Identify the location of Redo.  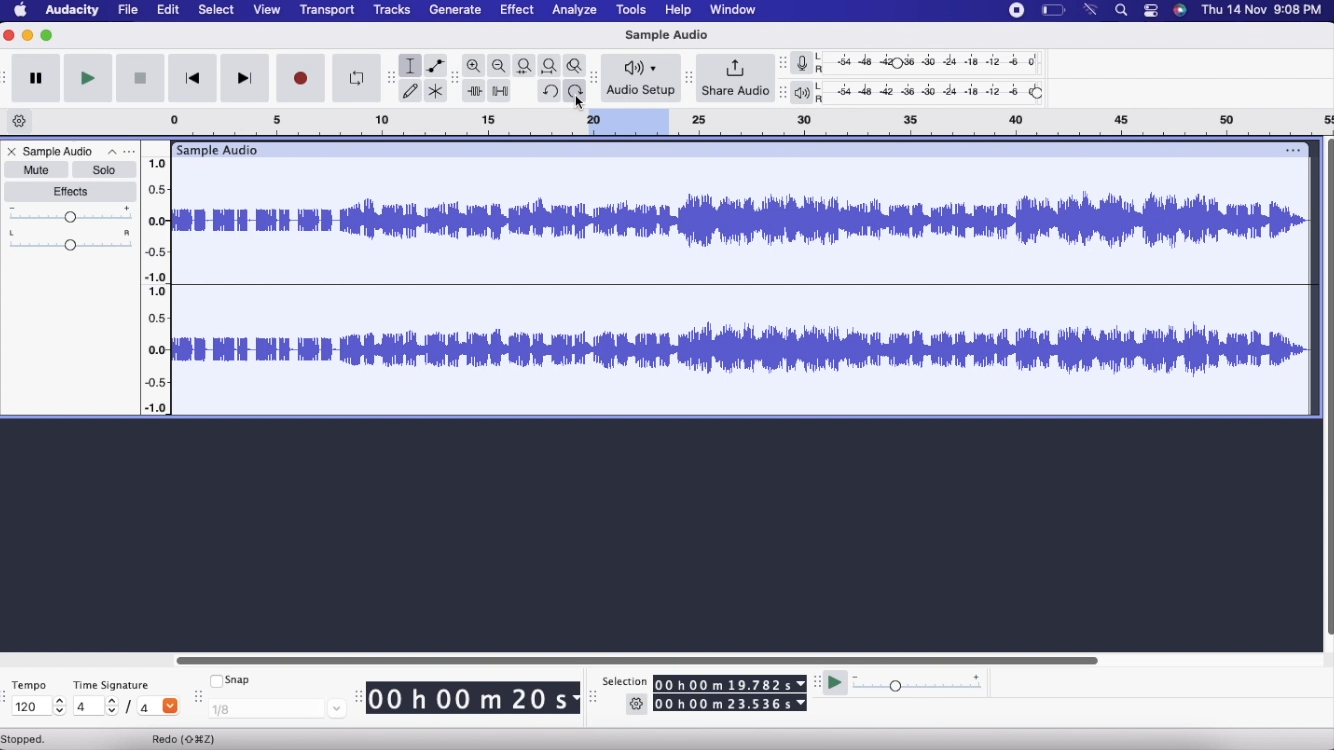
(575, 91).